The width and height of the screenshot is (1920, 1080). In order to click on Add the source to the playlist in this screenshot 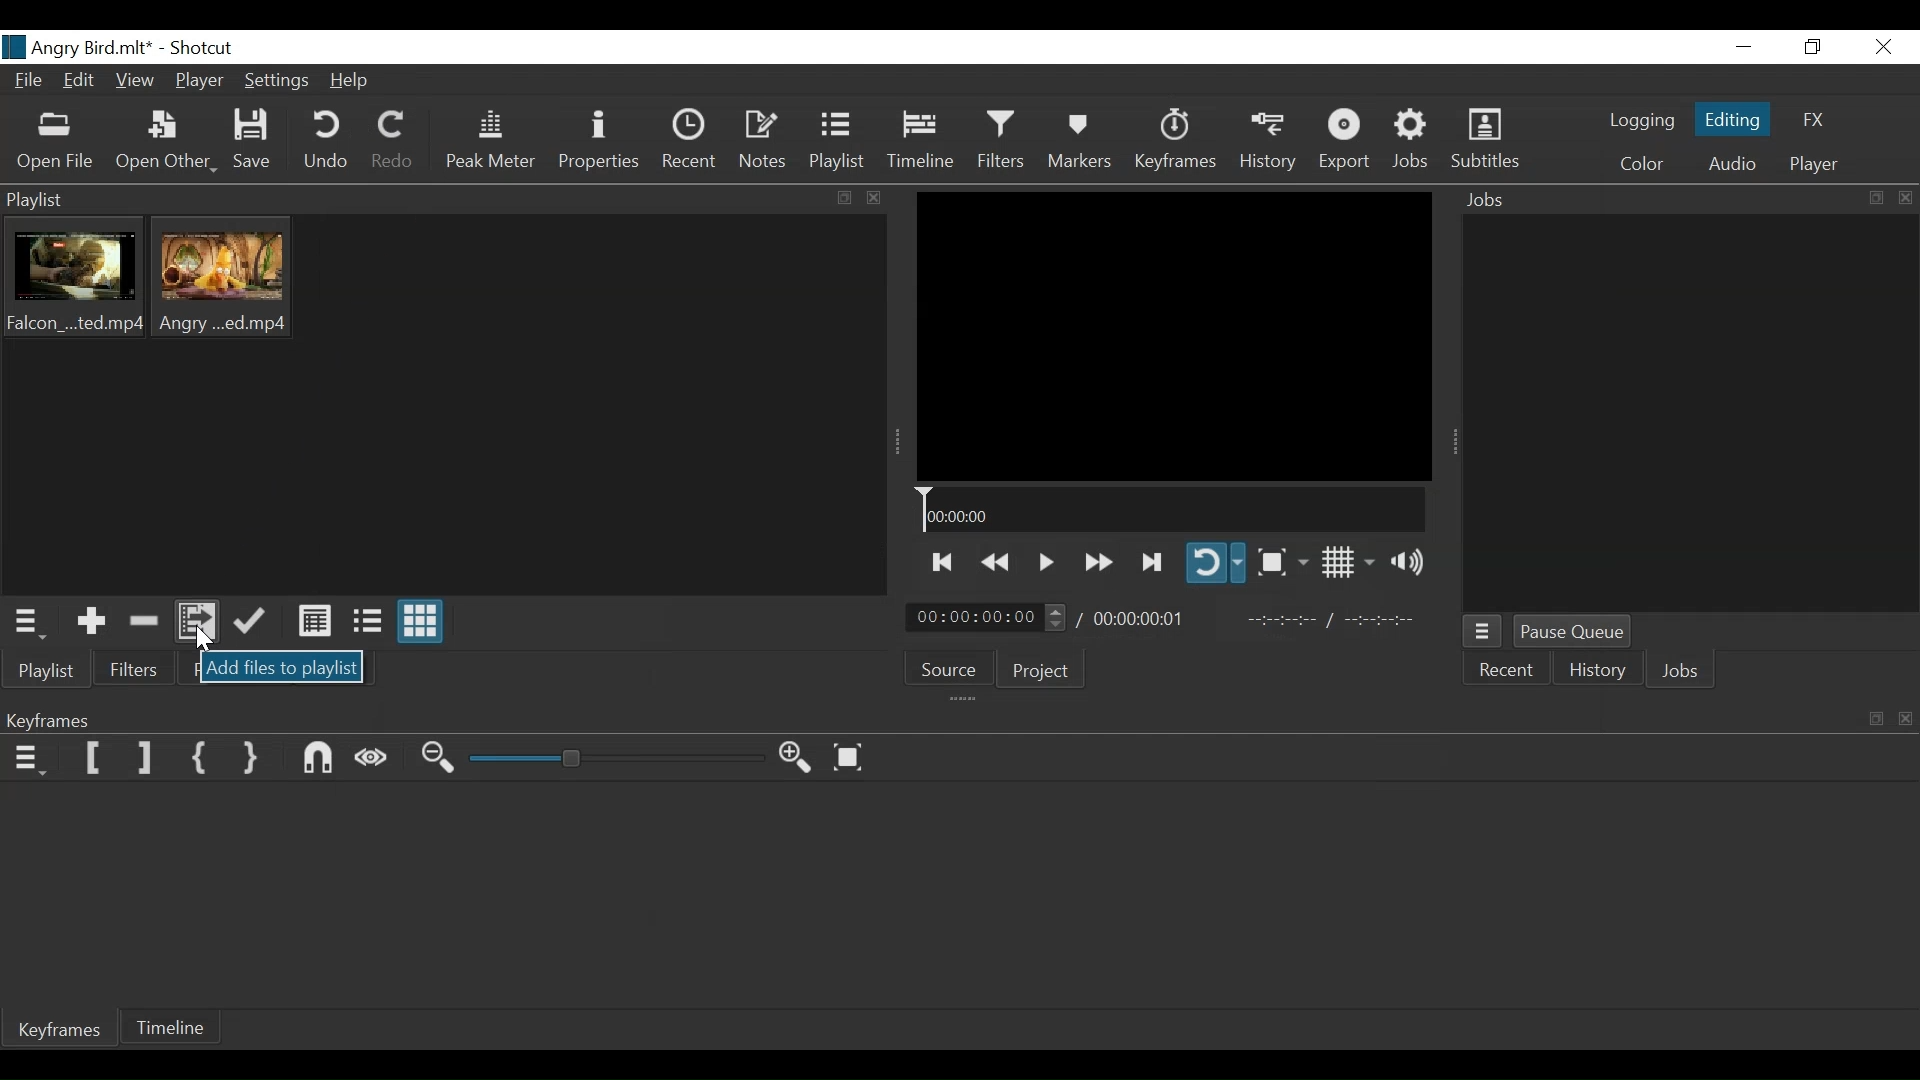, I will do `click(95, 620)`.